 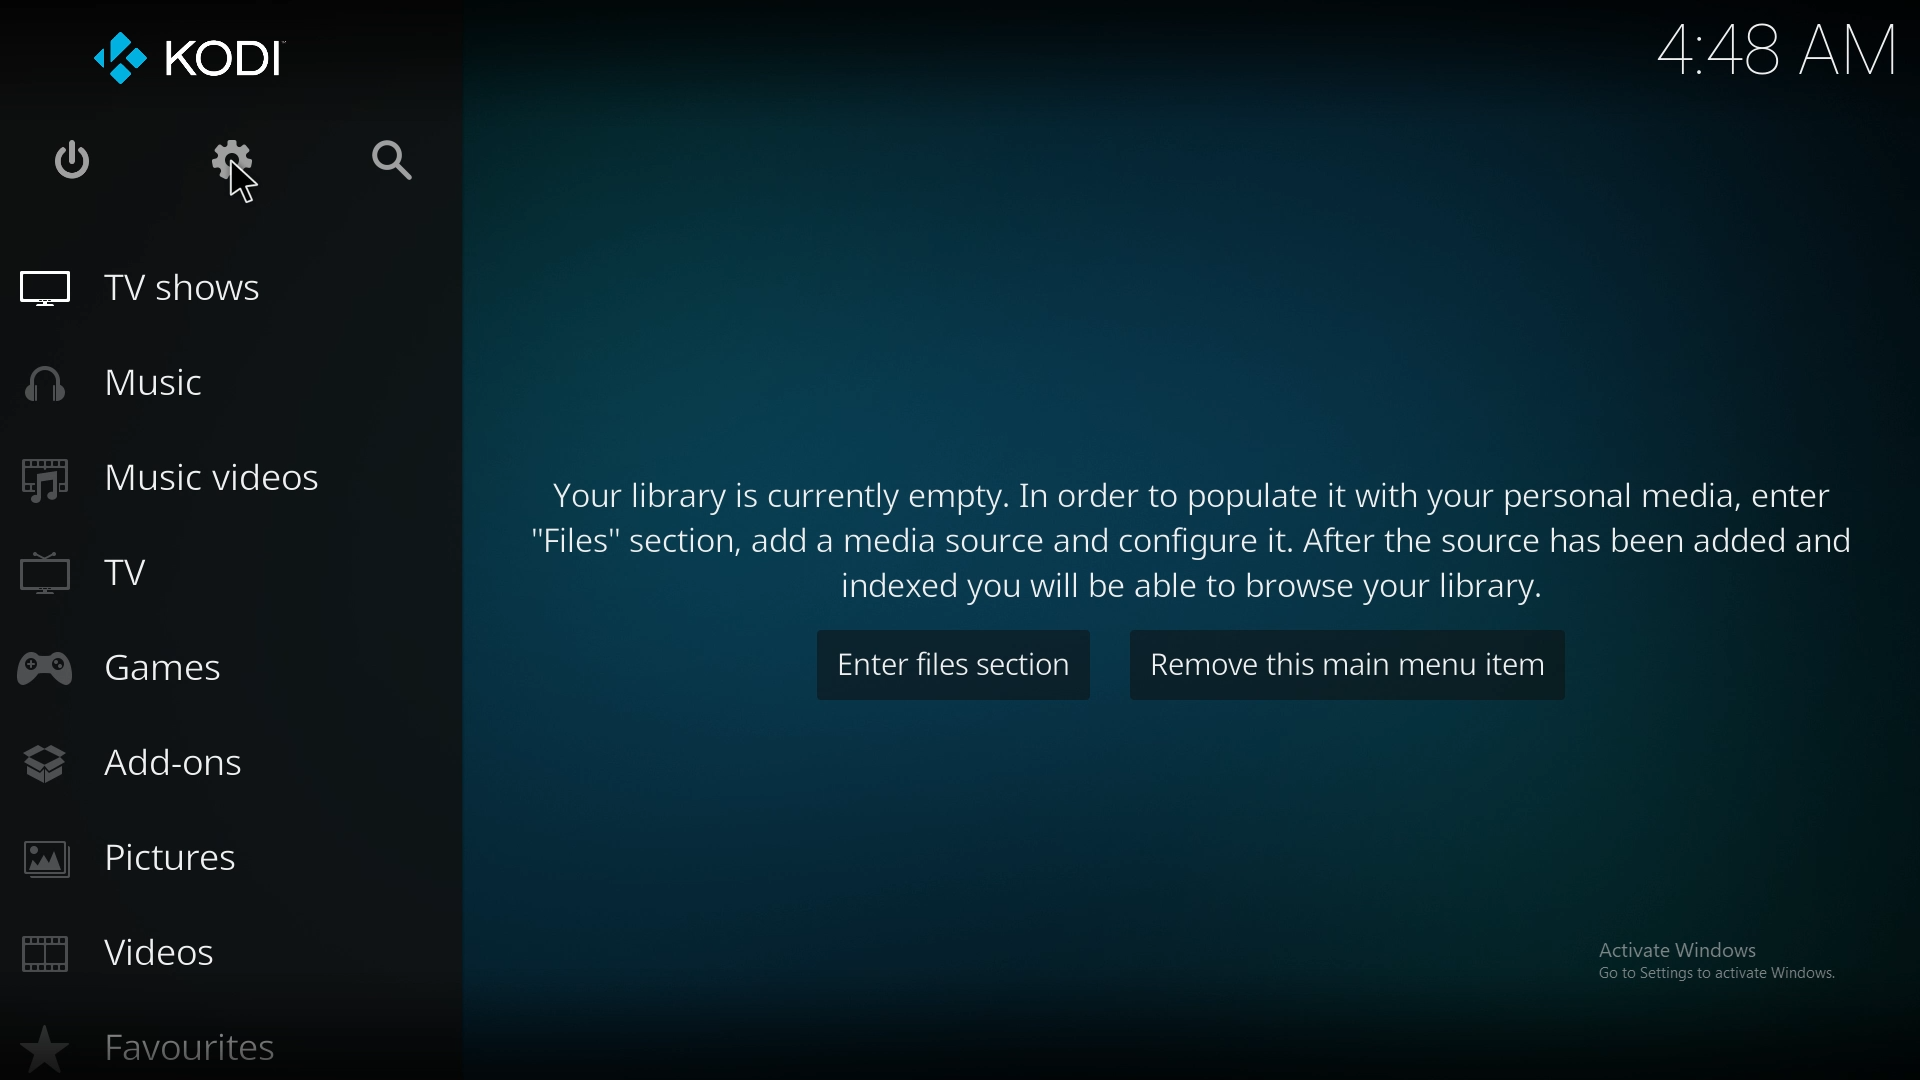 What do you see at coordinates (245, 182) in the screenshot?
I see `` at bounding box center [245, 182].